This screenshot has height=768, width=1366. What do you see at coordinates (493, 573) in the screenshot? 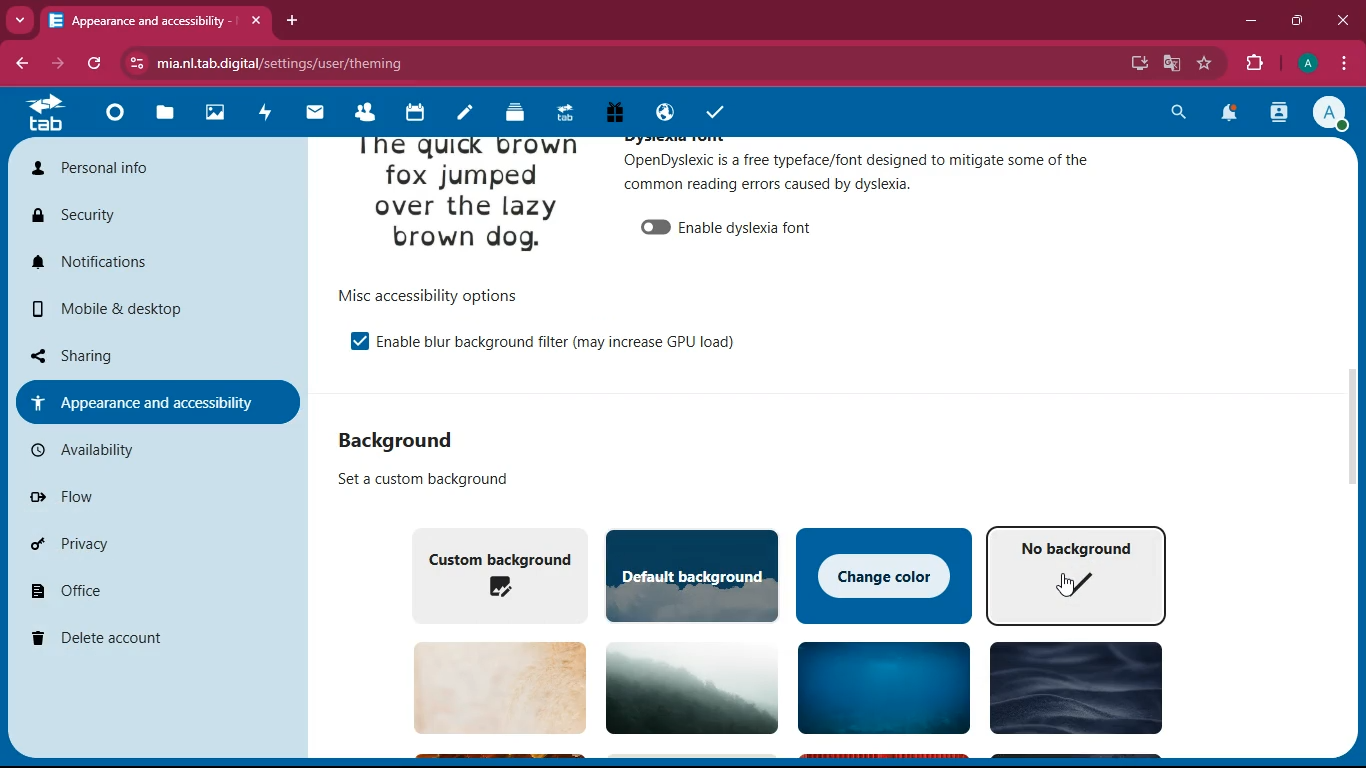
I see `custom background` at bounding box center [493, 573].